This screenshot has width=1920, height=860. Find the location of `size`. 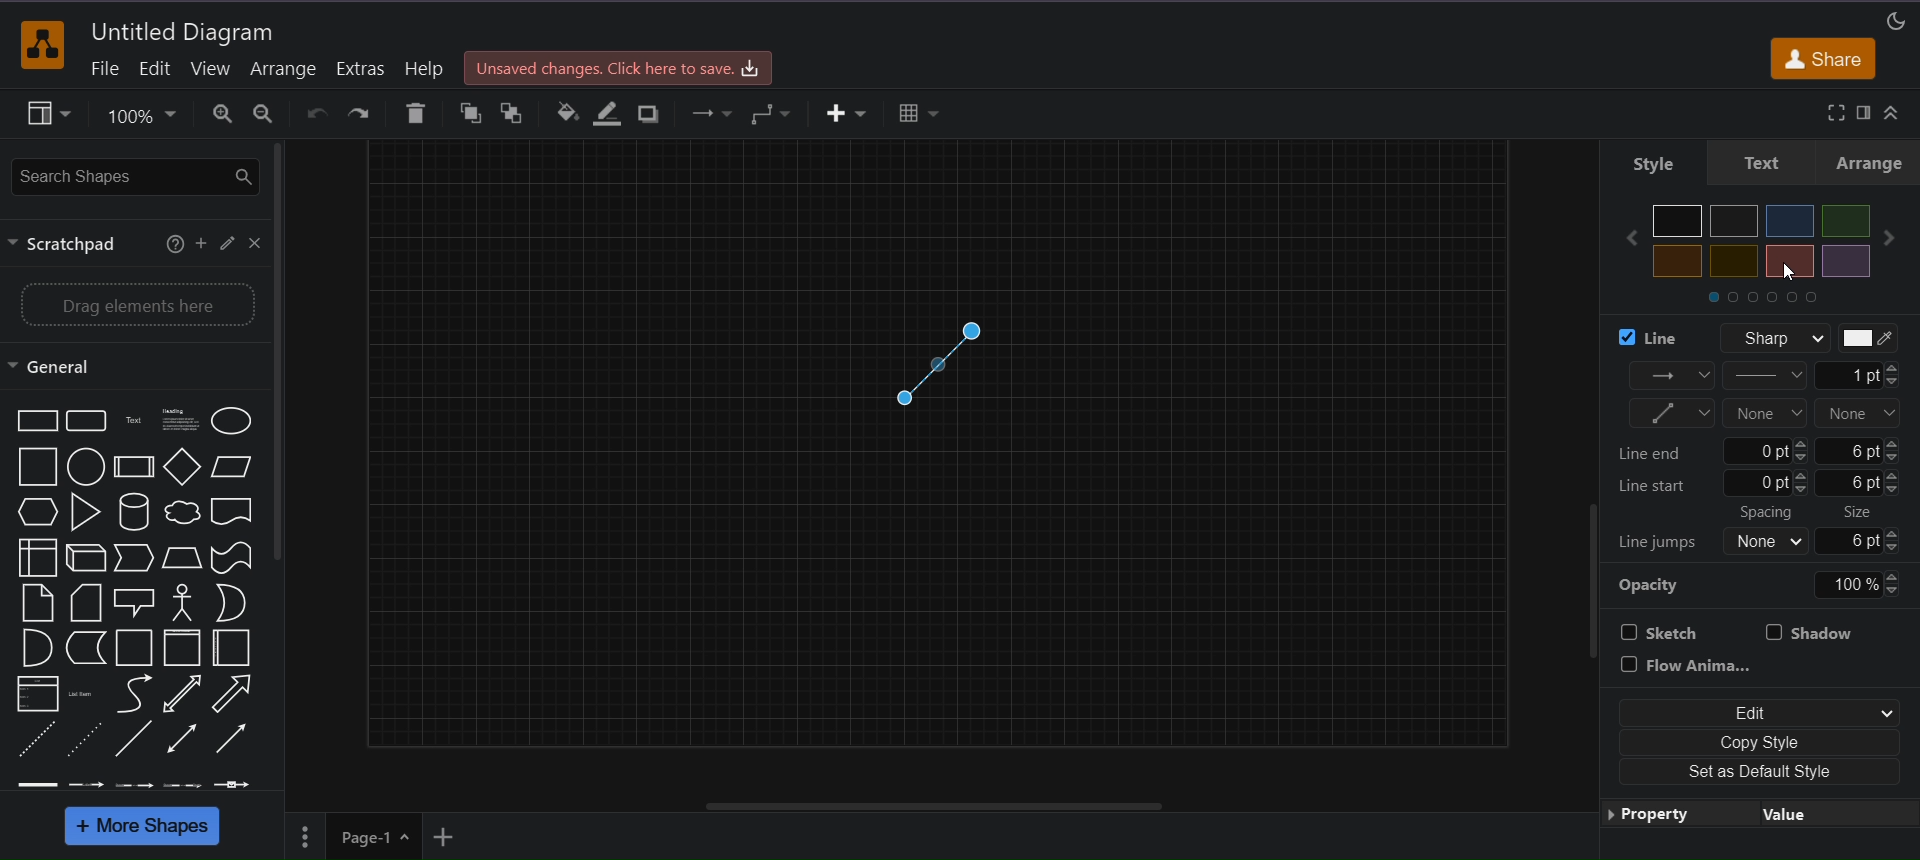

size is located at coordinates (1877, 529).